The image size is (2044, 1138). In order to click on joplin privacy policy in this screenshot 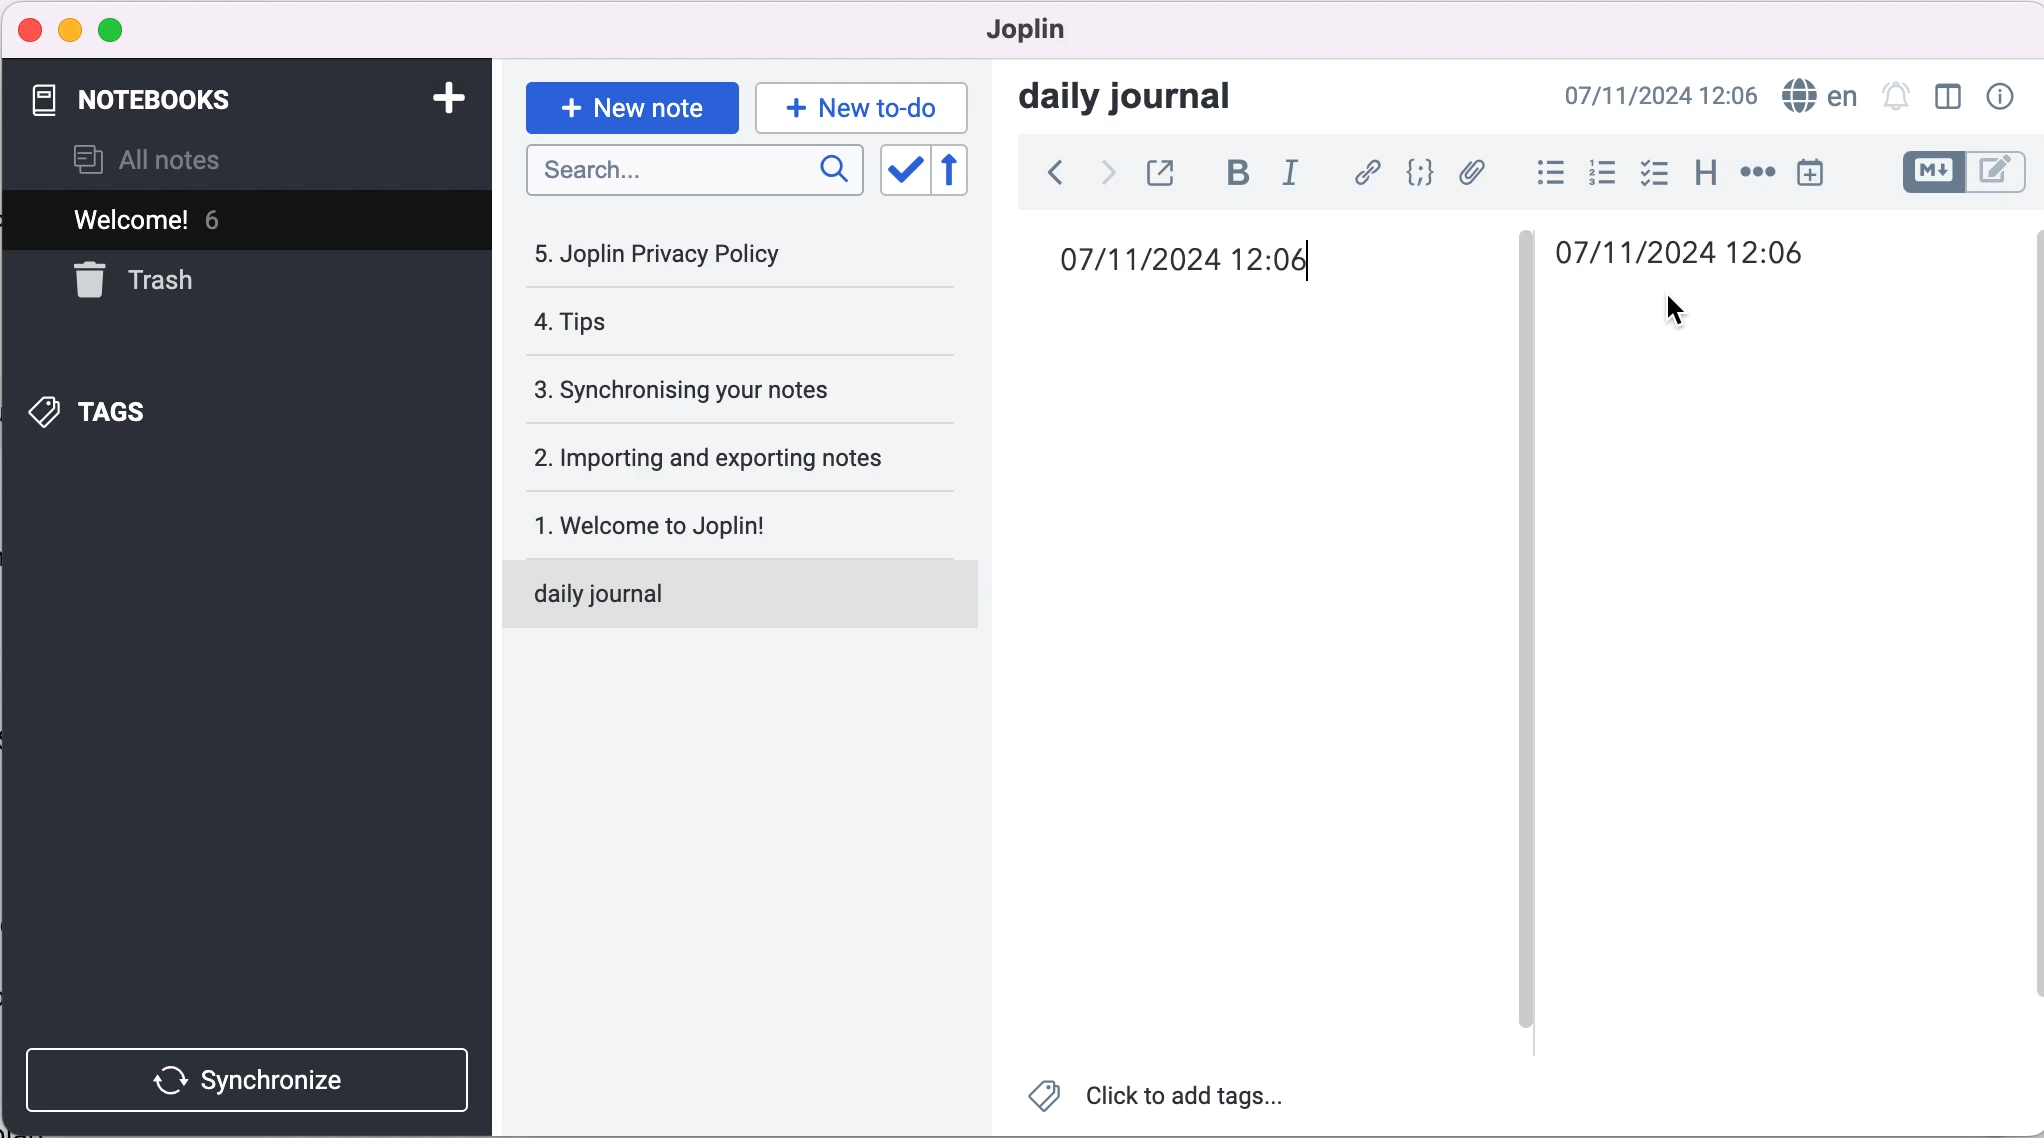, I will do `click(671, 253)`.